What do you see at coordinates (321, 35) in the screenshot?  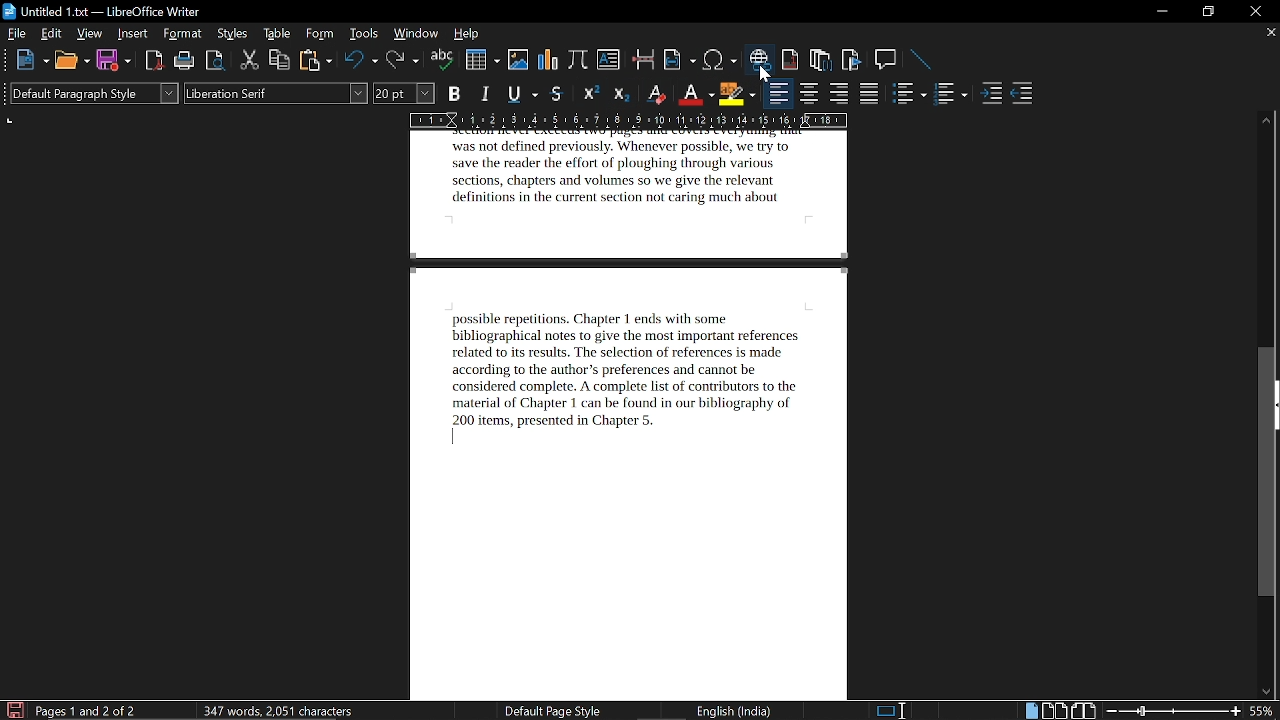 I see `form` at bounding box center [321, 35].